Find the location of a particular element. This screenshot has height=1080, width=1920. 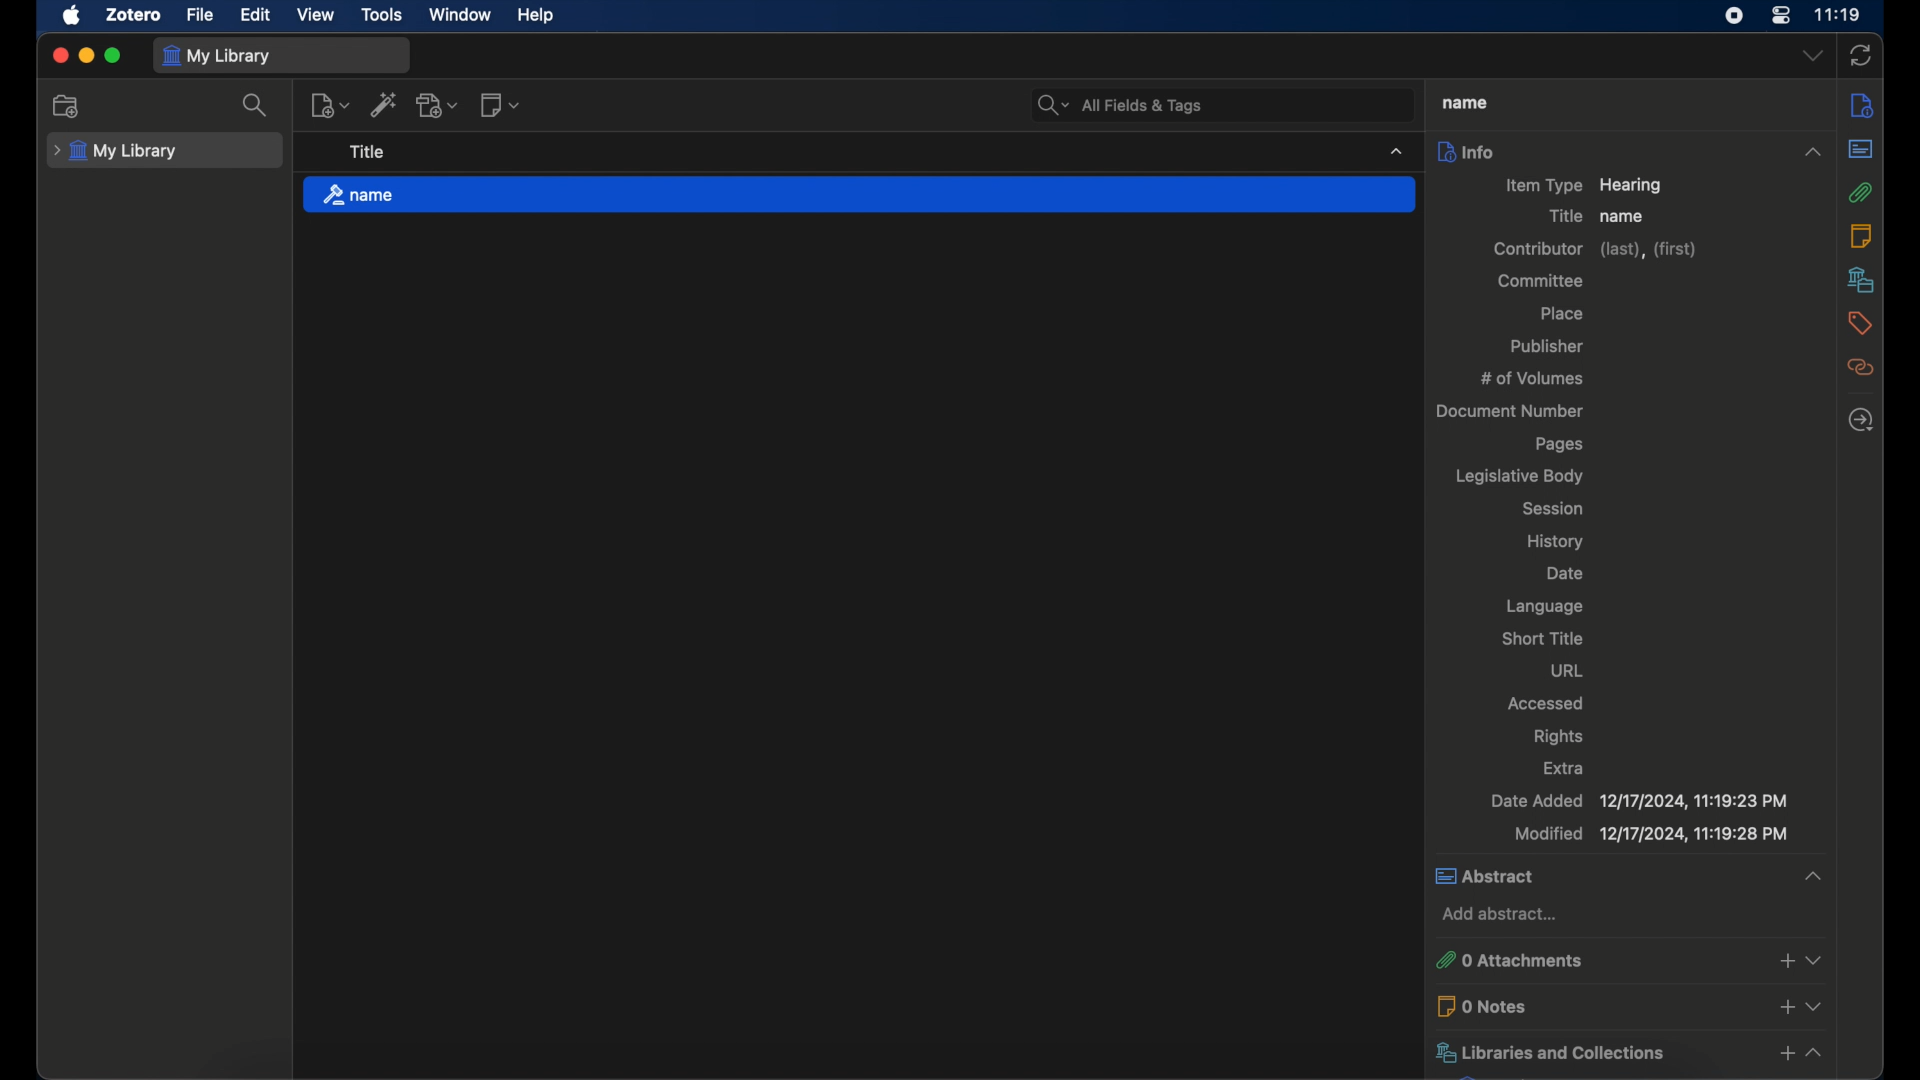

maximize is located at coordinates (113, 55).